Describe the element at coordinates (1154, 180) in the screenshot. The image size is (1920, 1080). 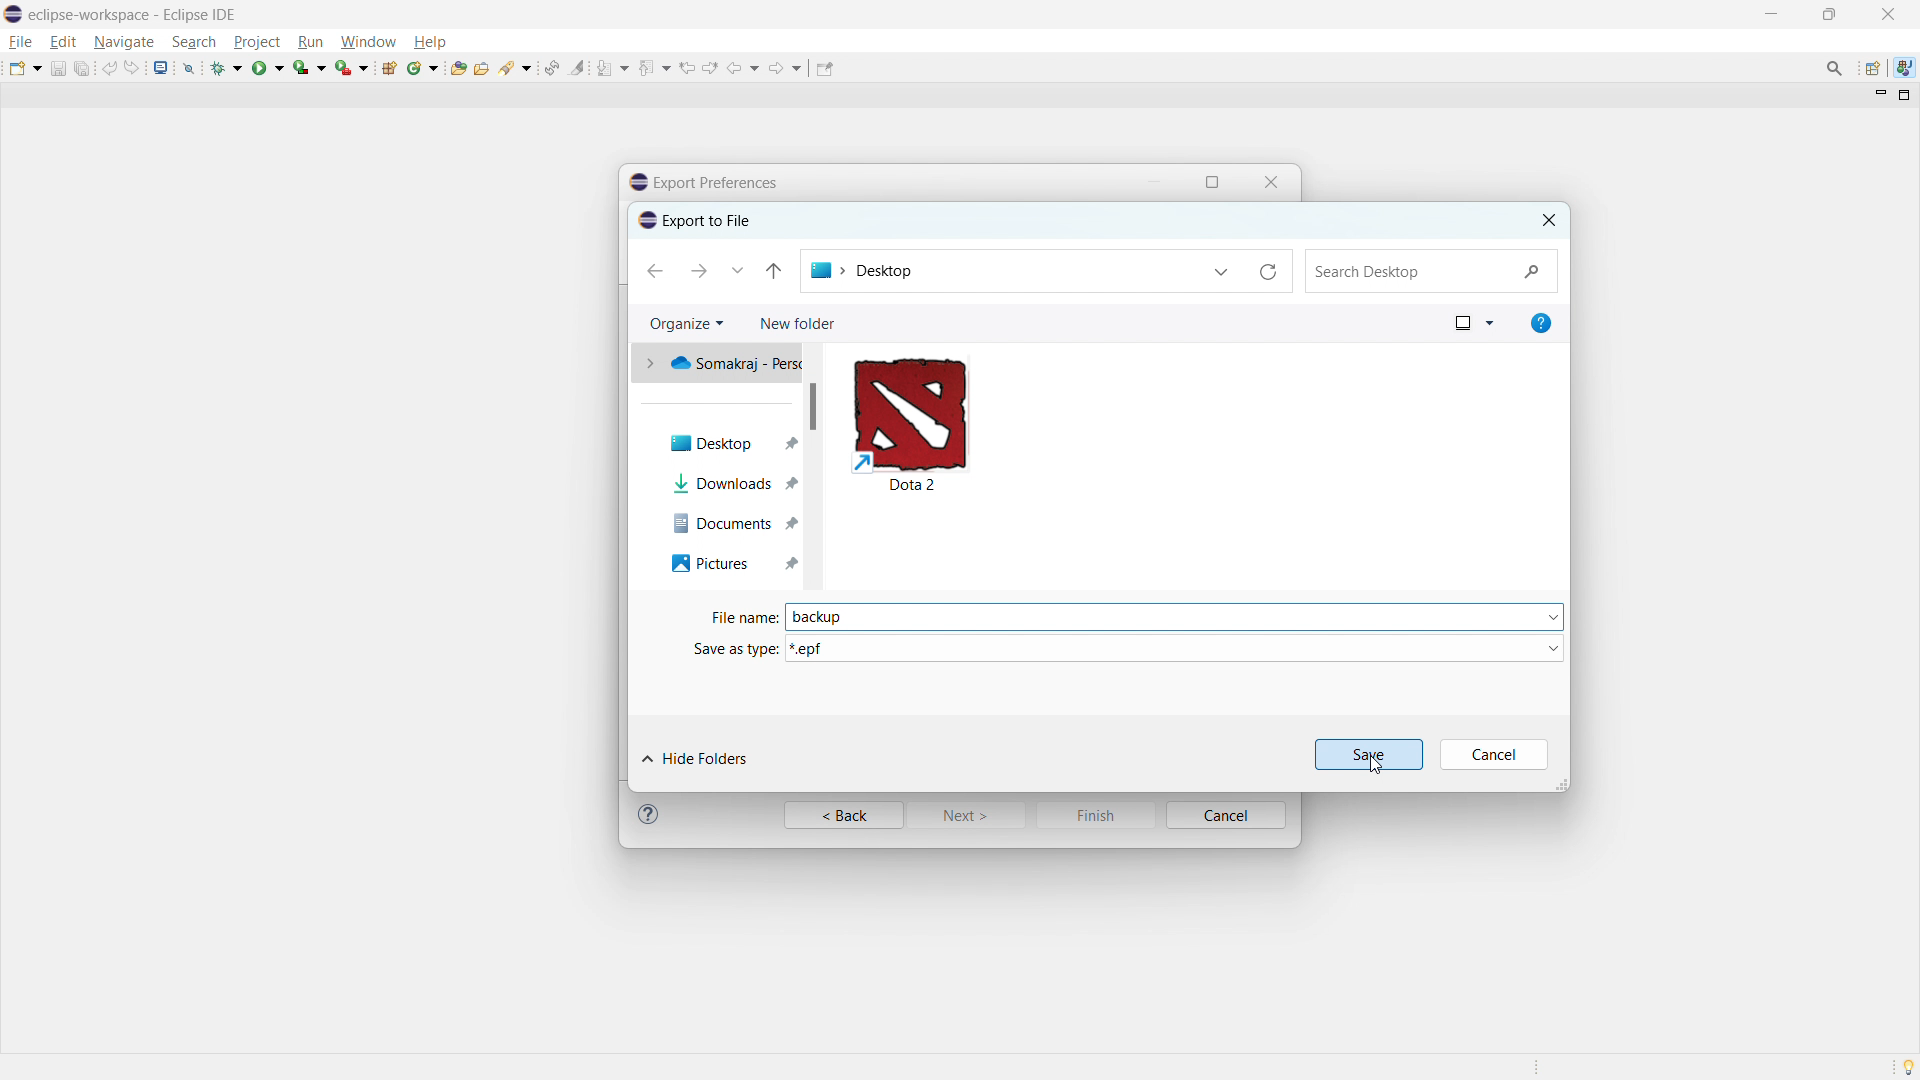
I see `minimize` at that location.